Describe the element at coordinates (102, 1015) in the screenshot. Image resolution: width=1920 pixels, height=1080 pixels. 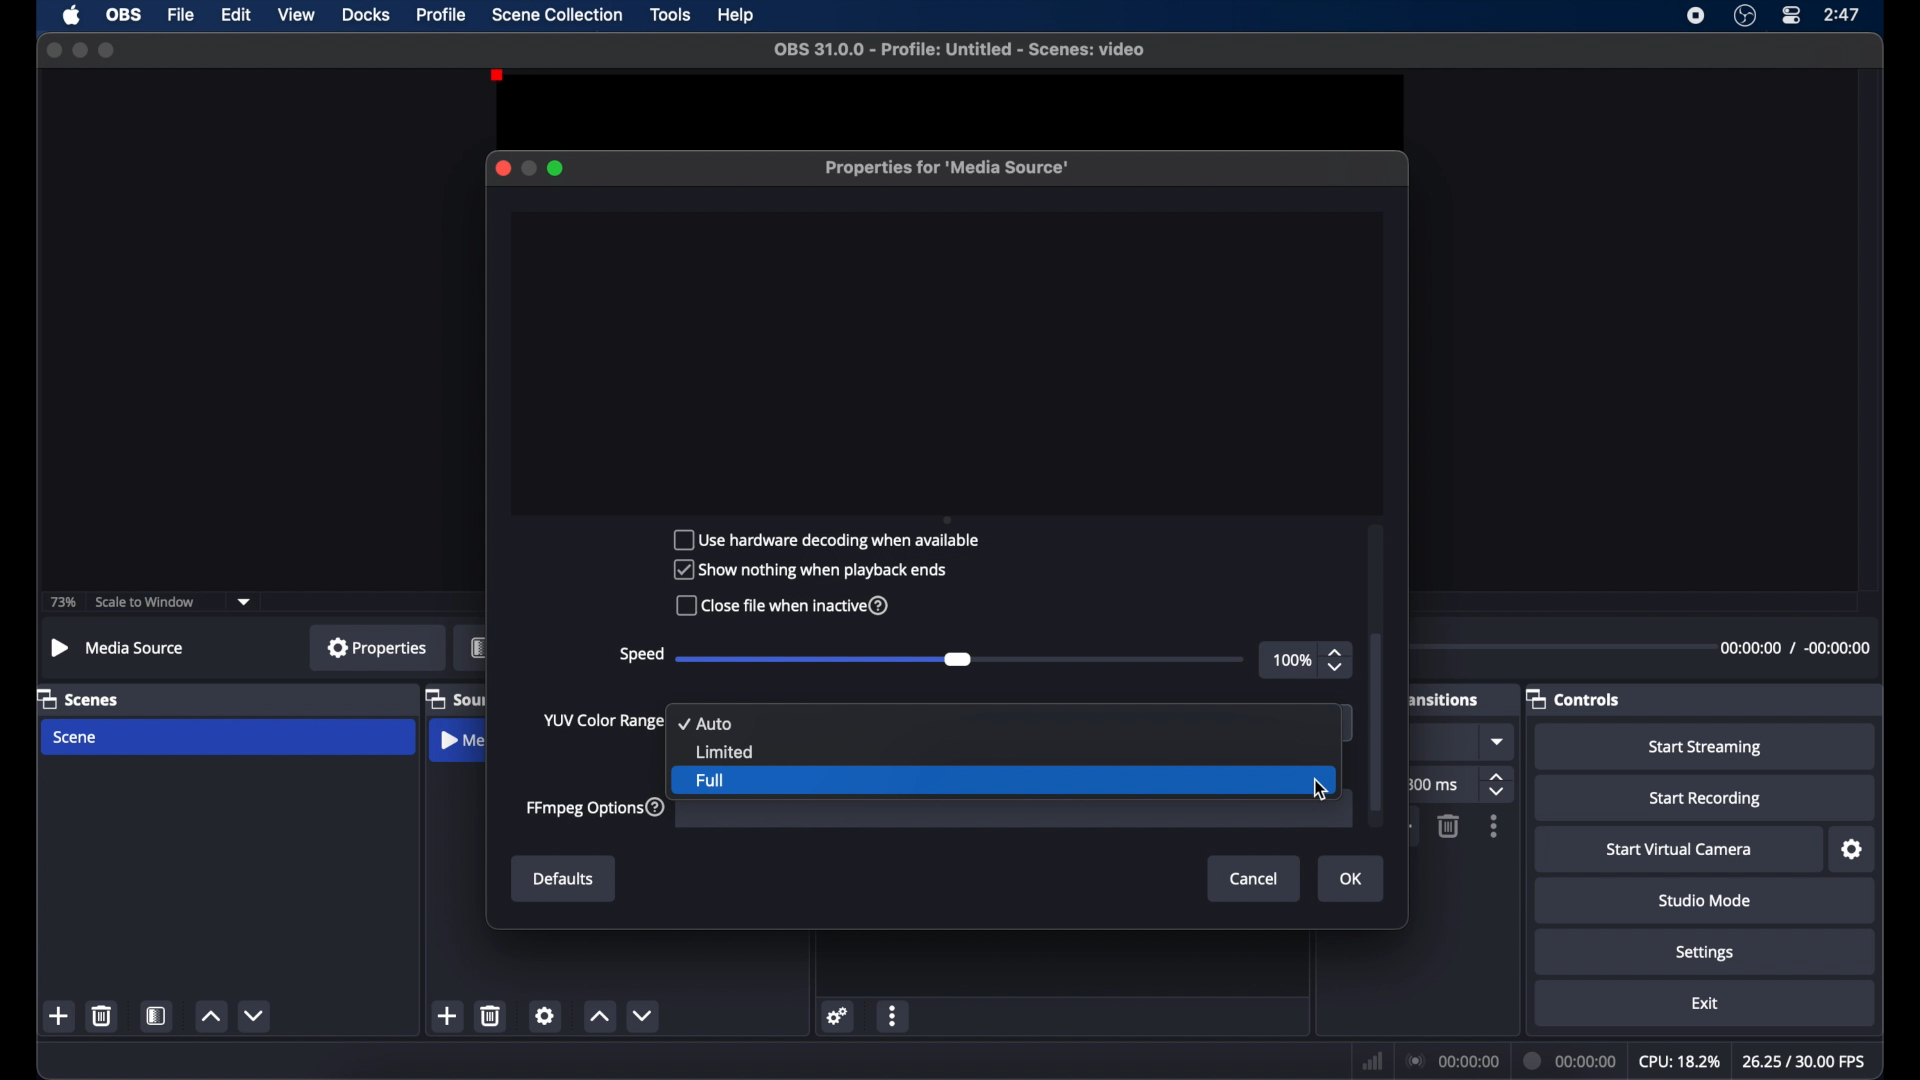
I see `delete` at that location.